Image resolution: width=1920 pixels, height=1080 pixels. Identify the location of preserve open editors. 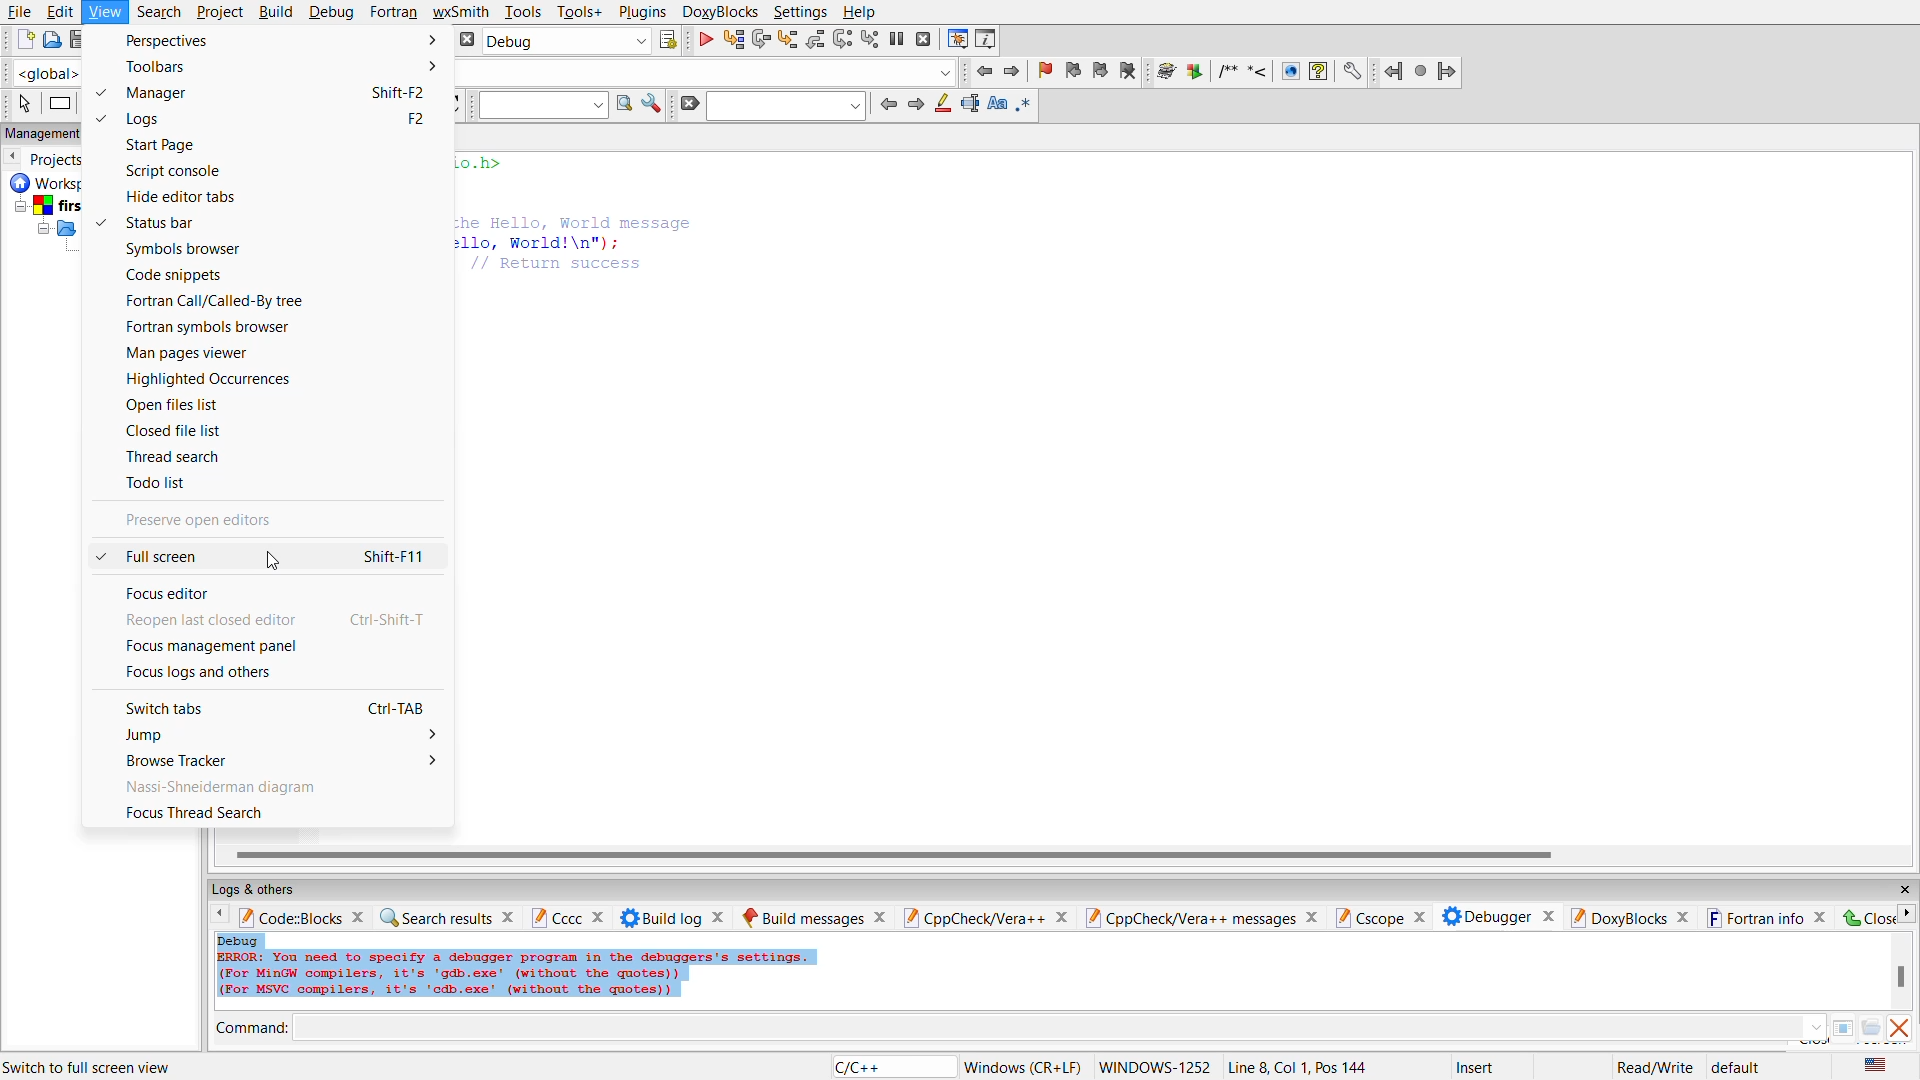
(231, 522).